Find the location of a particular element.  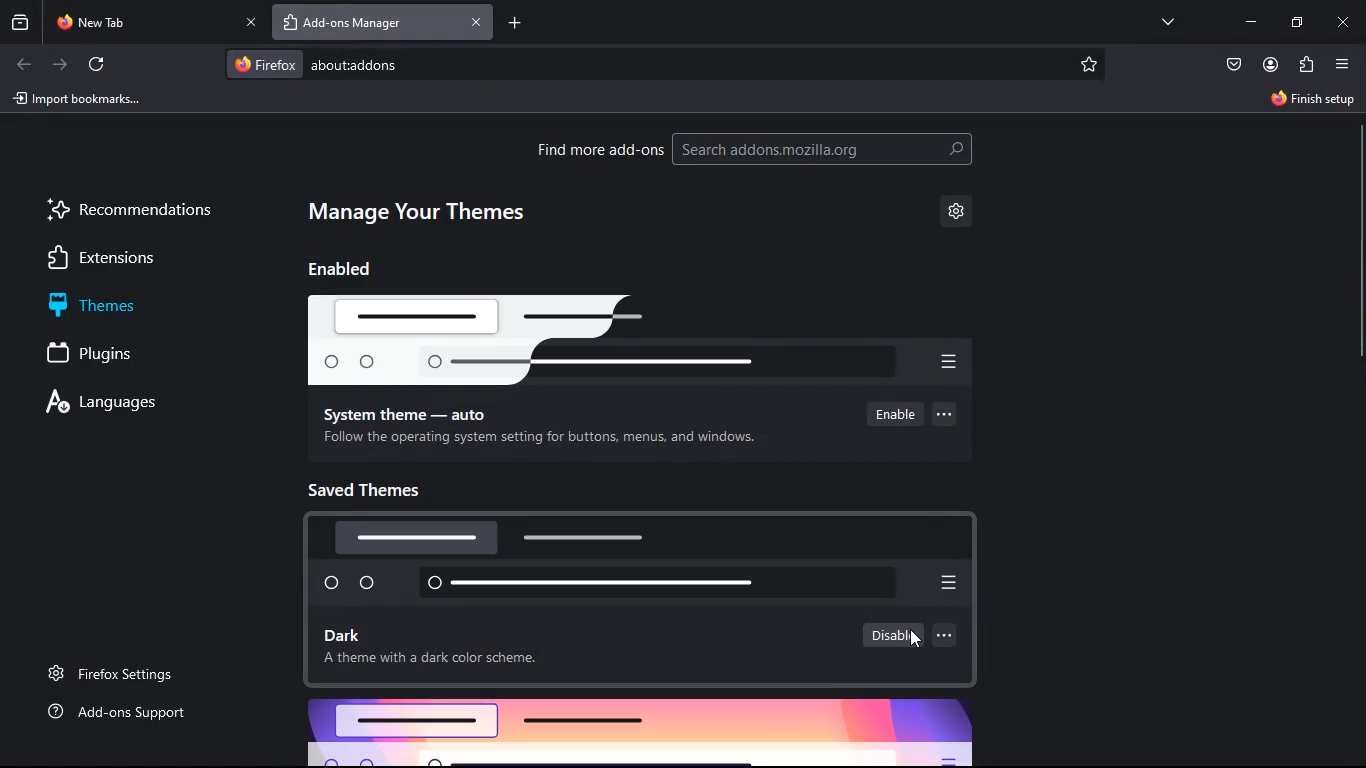

maximize is located at coordinates (1293, 24).